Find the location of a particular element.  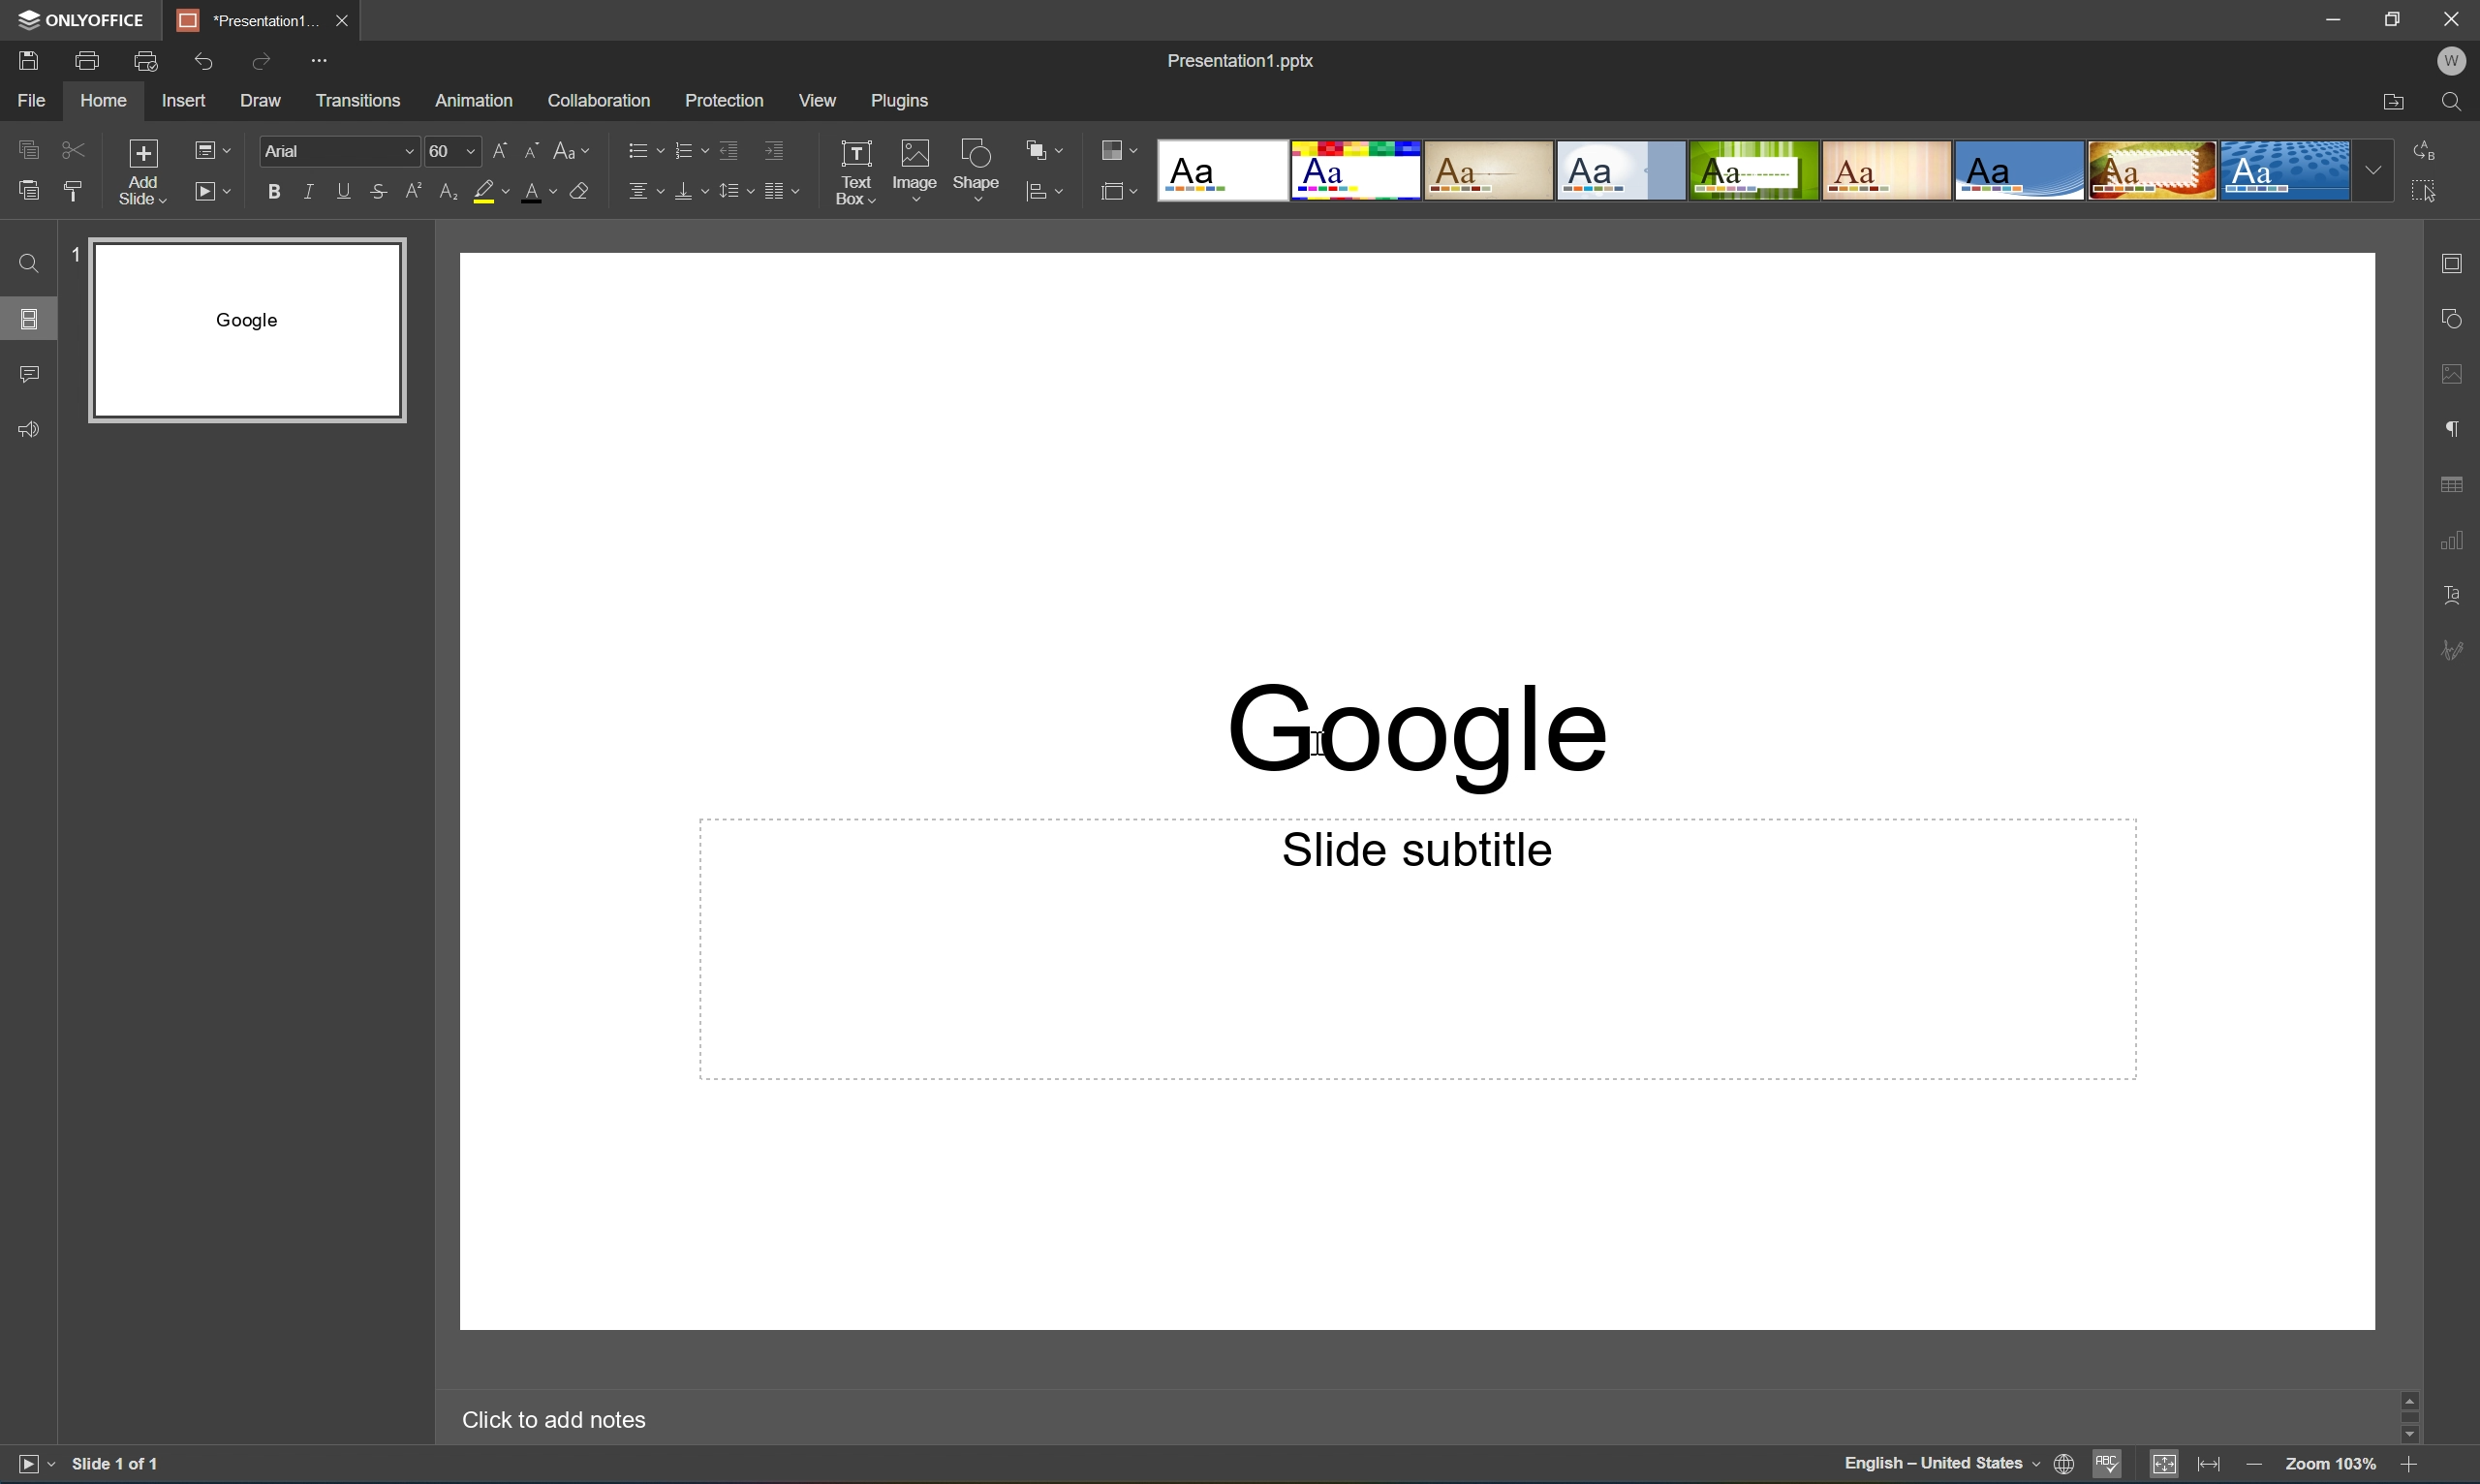

Image settings is located at coordinates (2457, 376).